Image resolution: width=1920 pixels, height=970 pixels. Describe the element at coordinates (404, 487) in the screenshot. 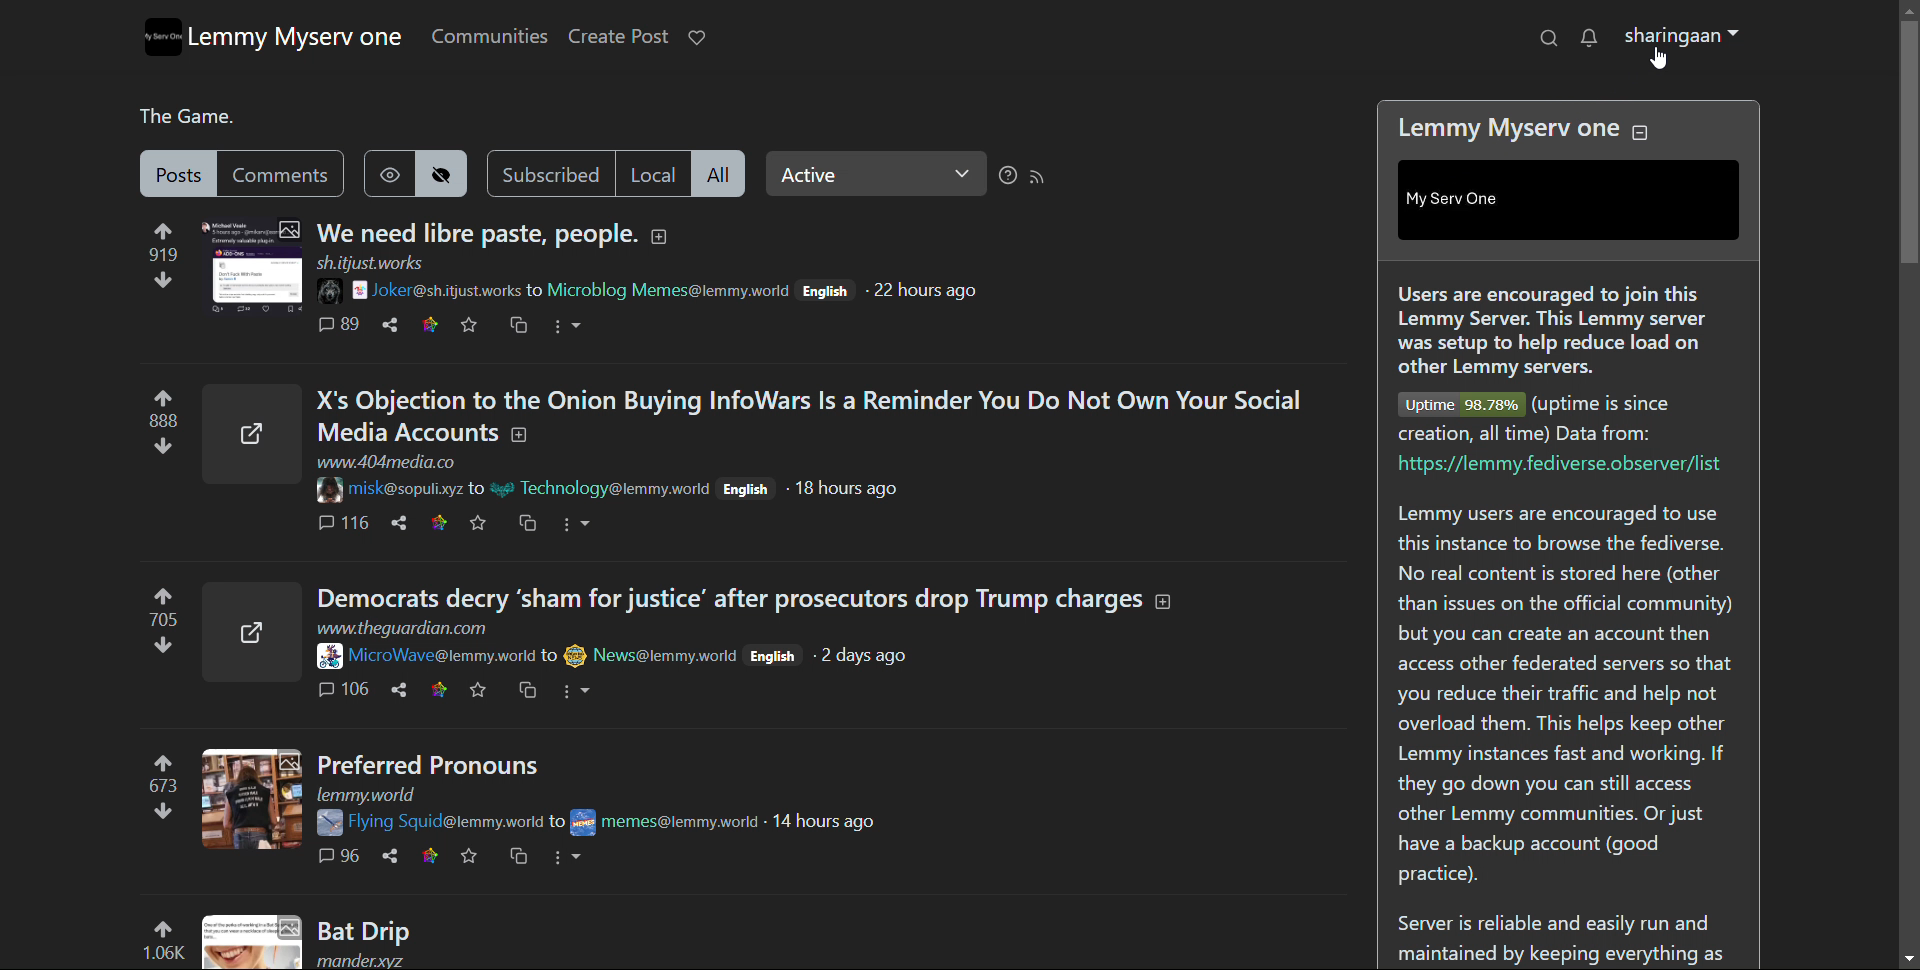

I see `poster username` at that location.